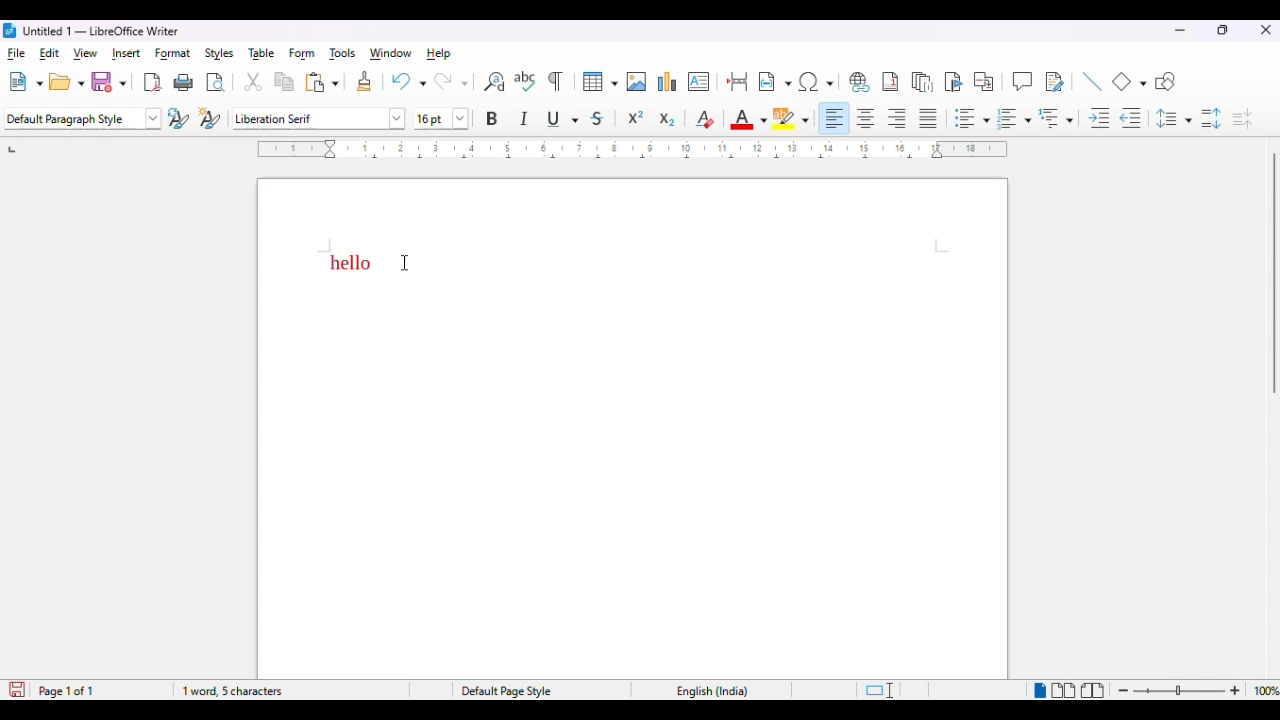  Describe the element at coordinates (495, 82) in the screenshot. I see `find and replace` at that location.